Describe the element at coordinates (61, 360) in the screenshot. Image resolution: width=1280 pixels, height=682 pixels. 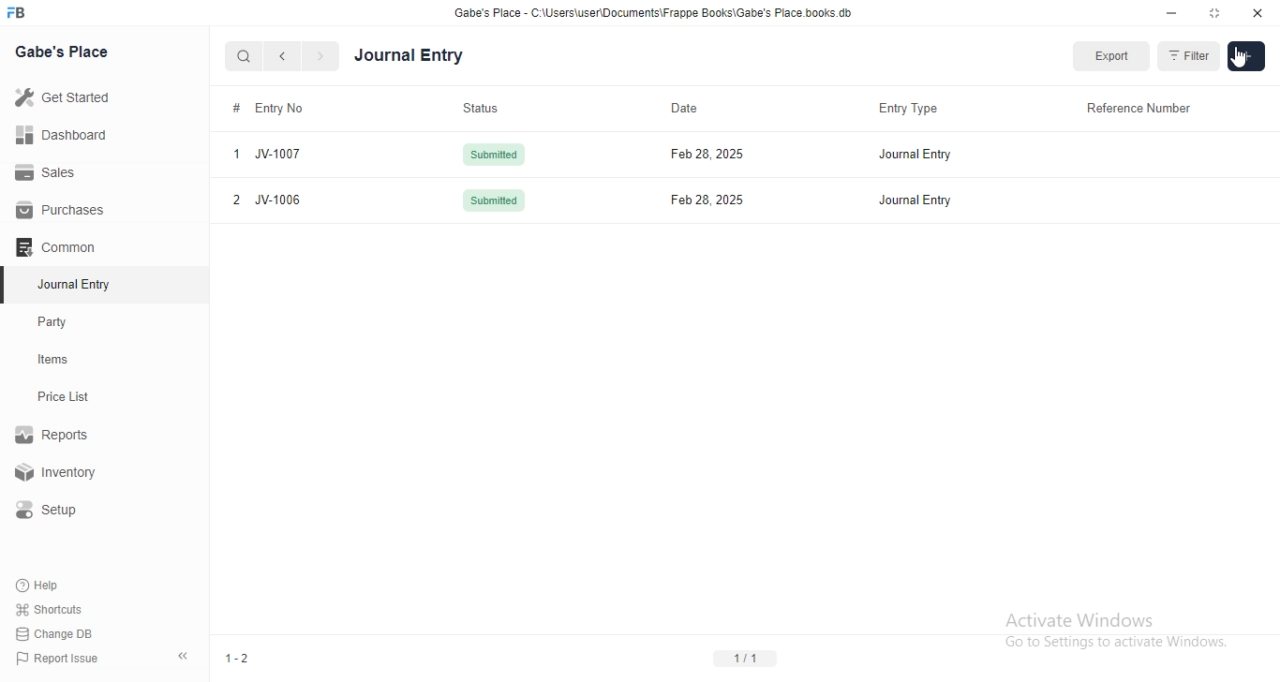
I see `tems` at that location.